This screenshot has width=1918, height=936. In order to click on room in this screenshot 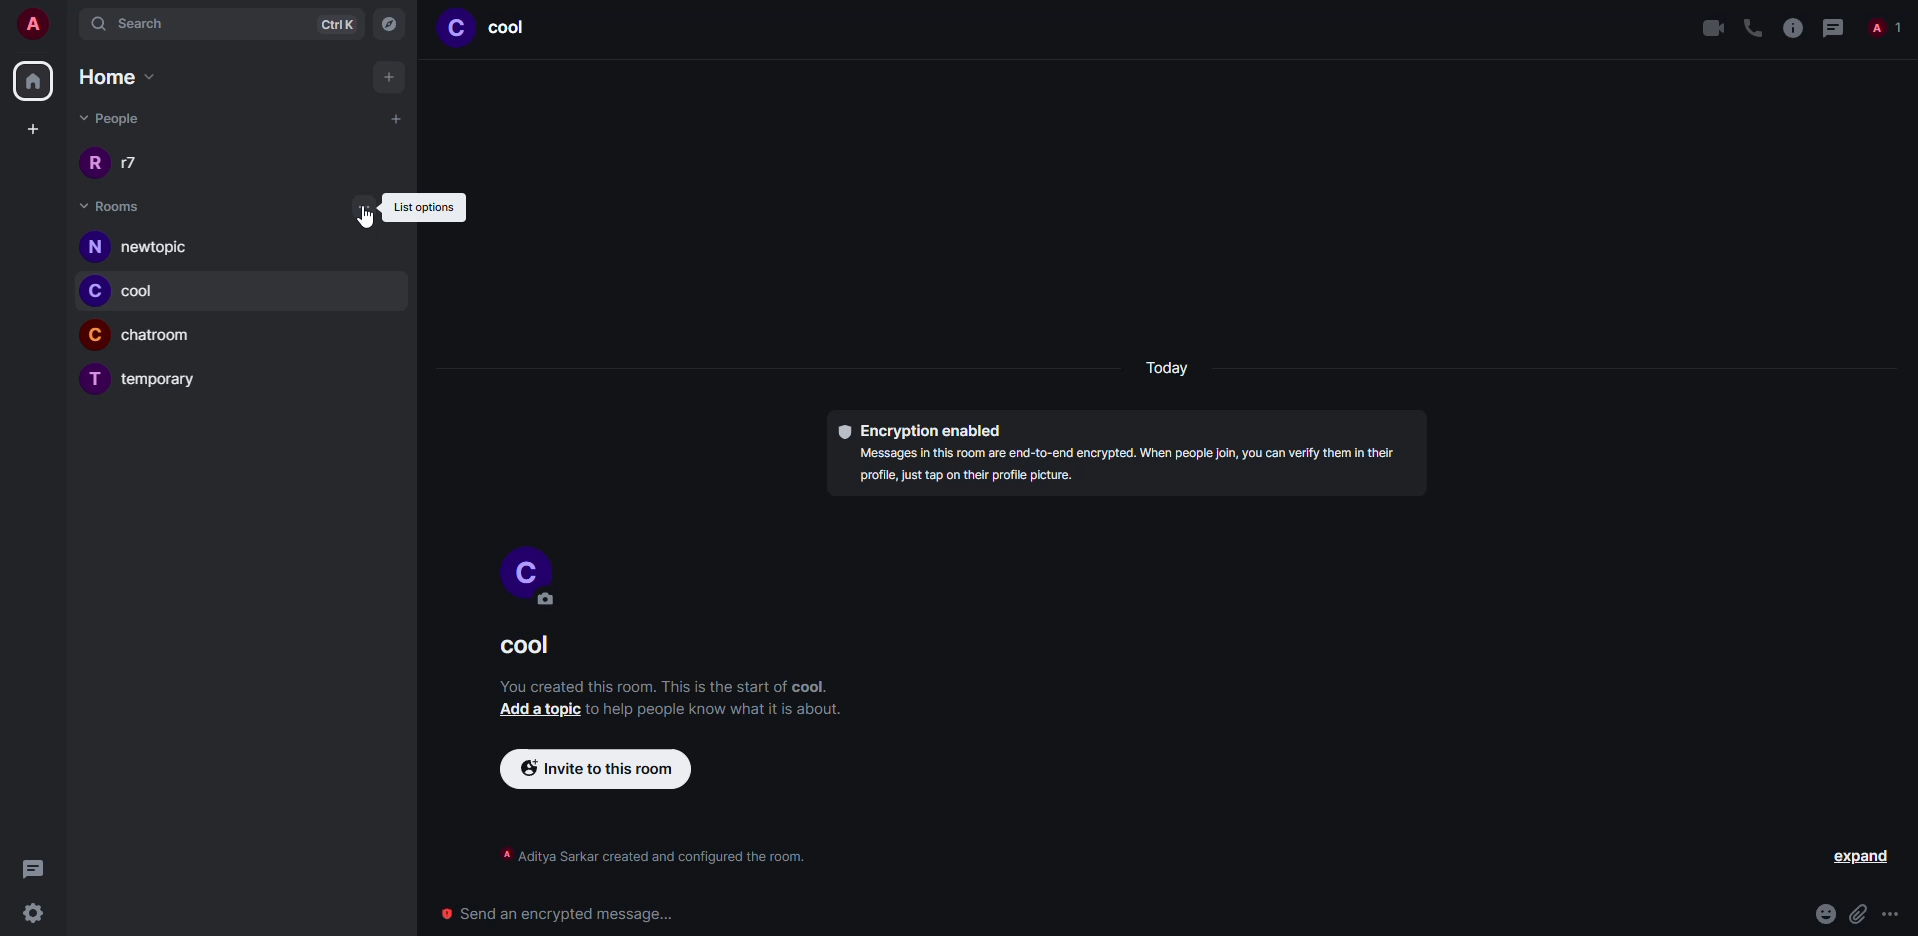, I will do `click(516, 648)`.